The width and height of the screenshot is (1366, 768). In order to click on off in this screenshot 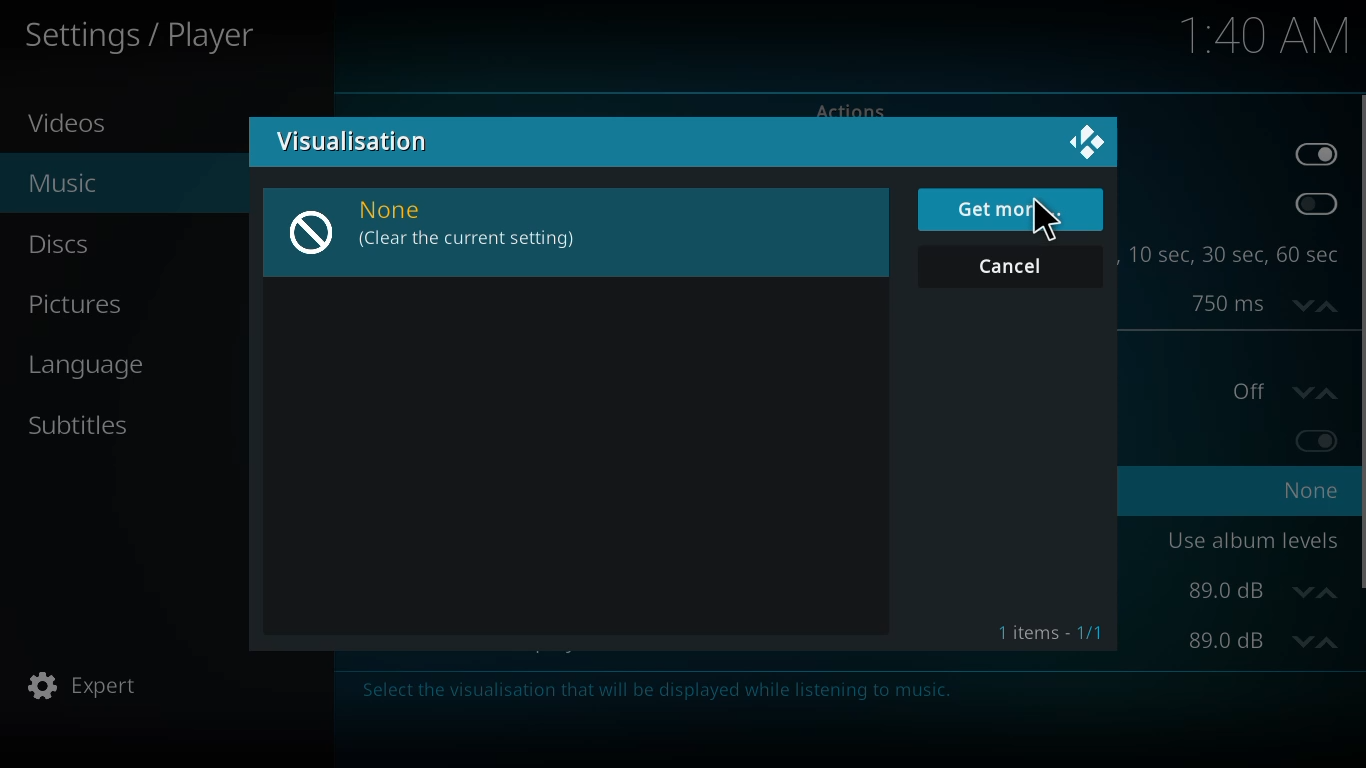, I will do `click(1283, 390)`.